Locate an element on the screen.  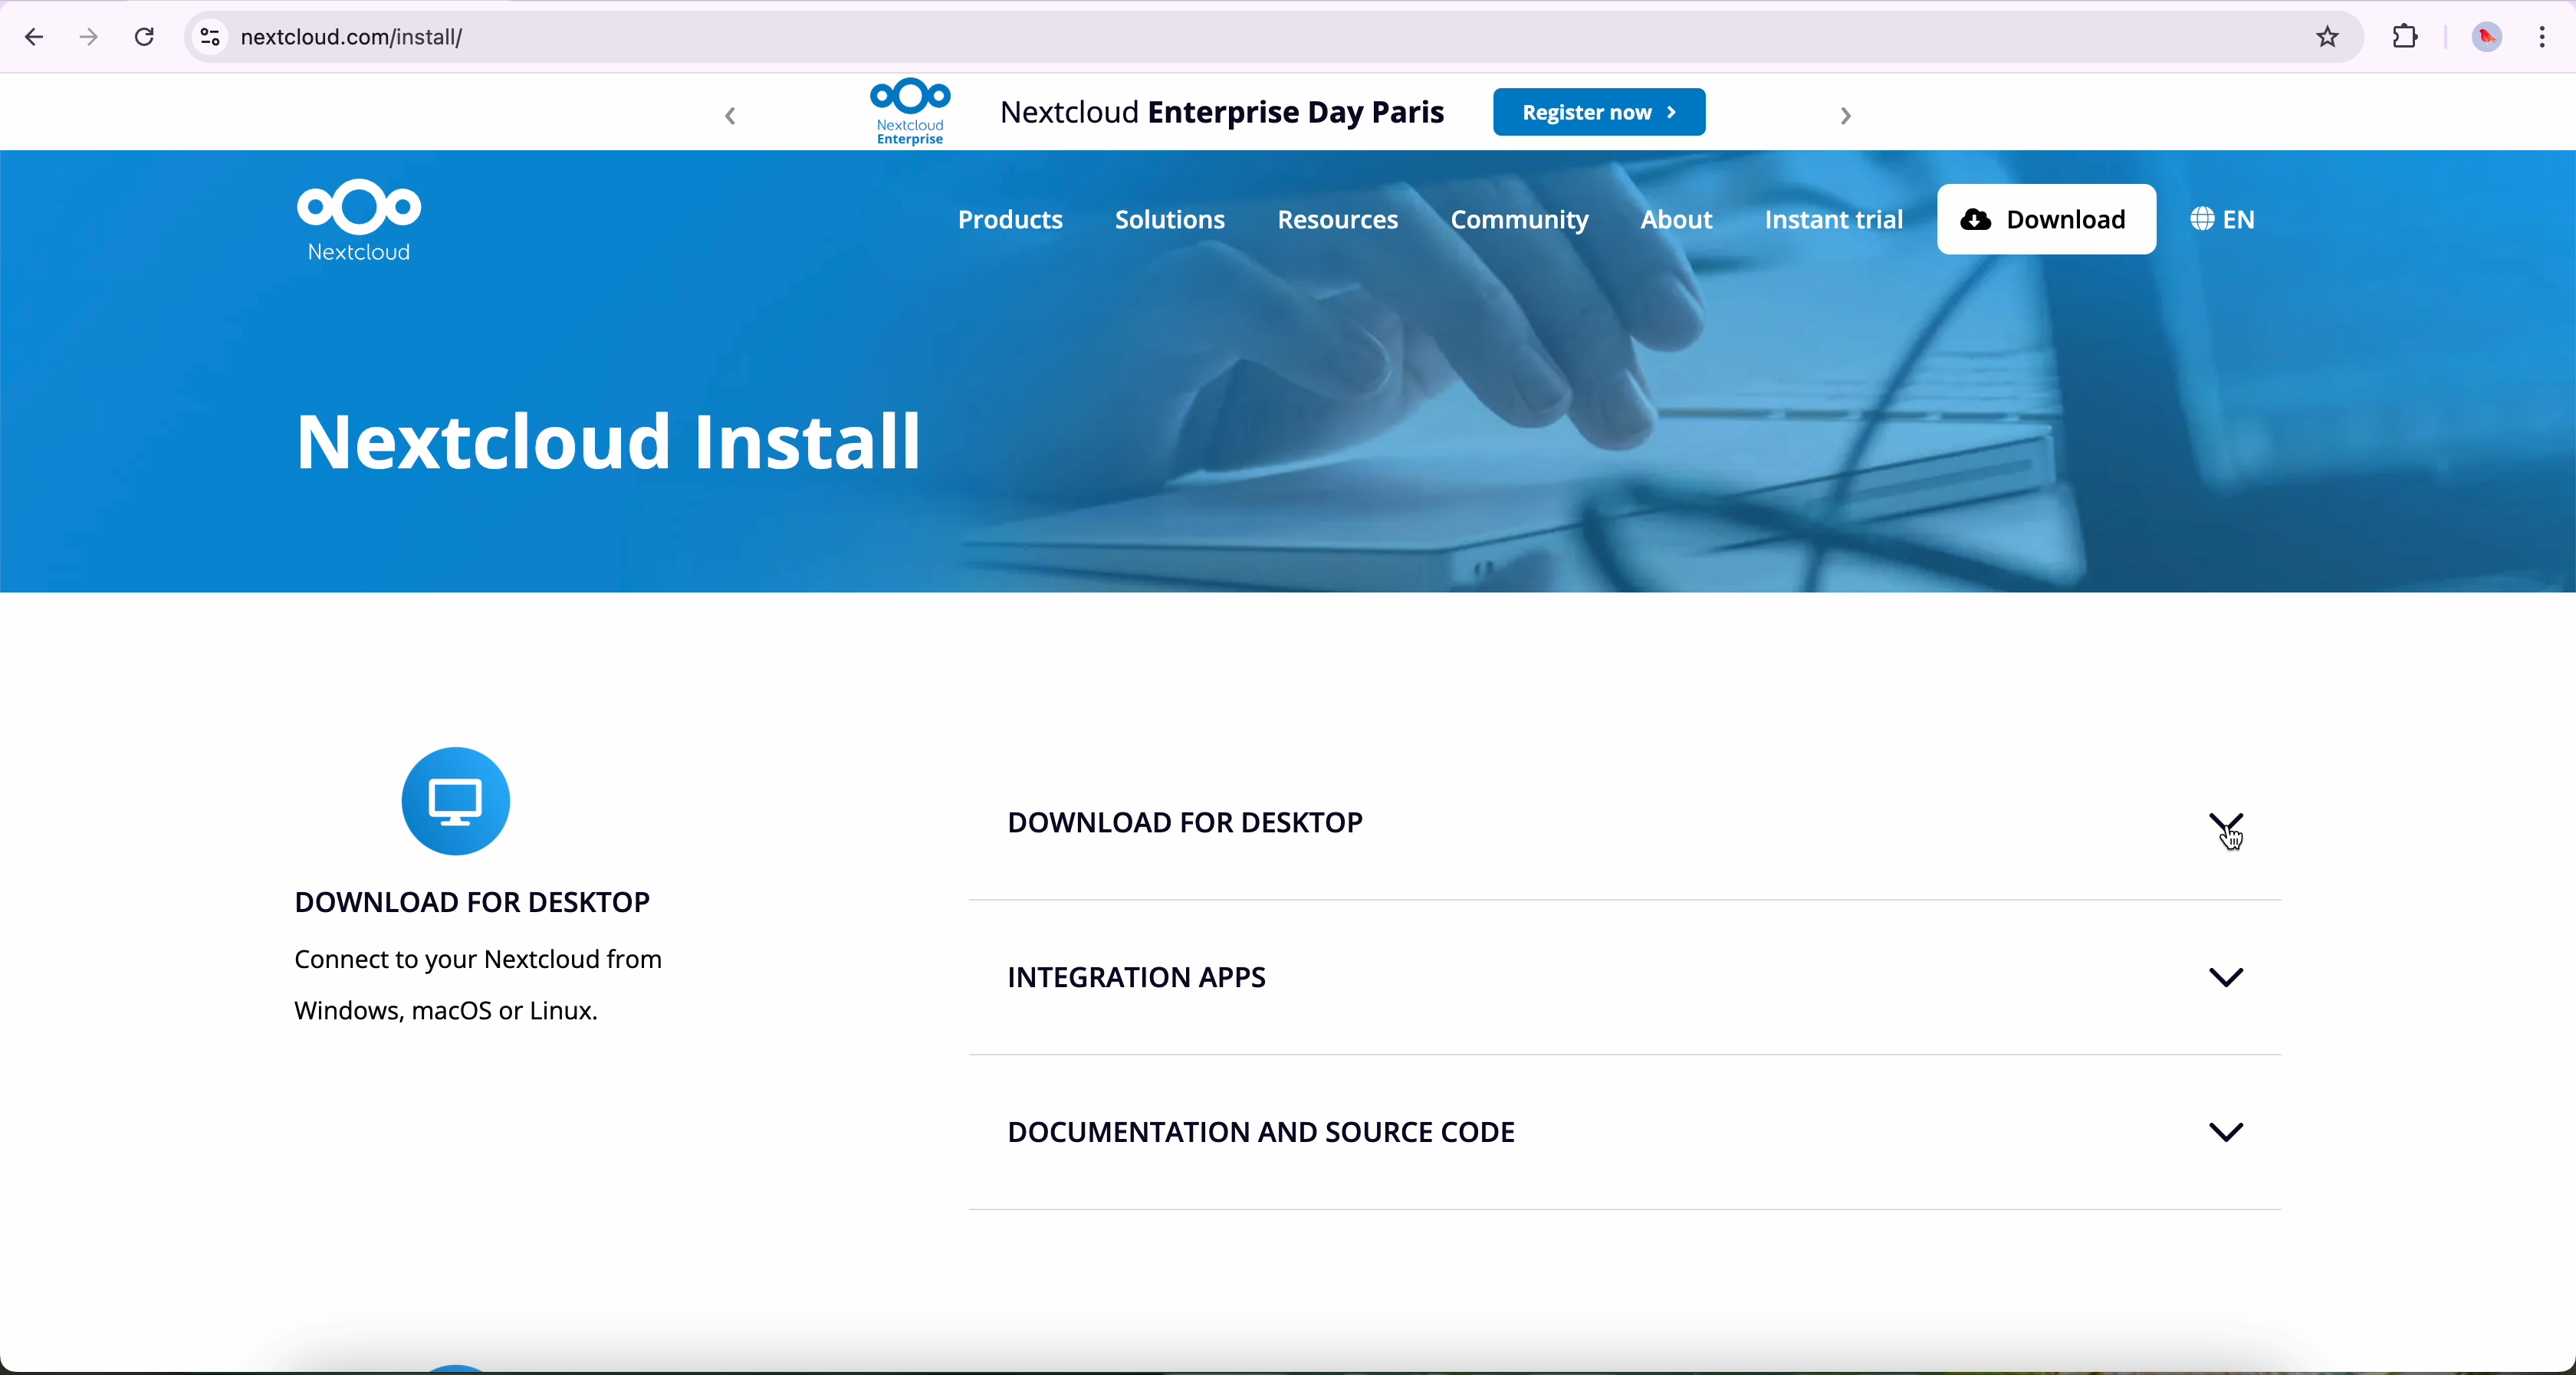
resources is located at coordinates (1341, 221).